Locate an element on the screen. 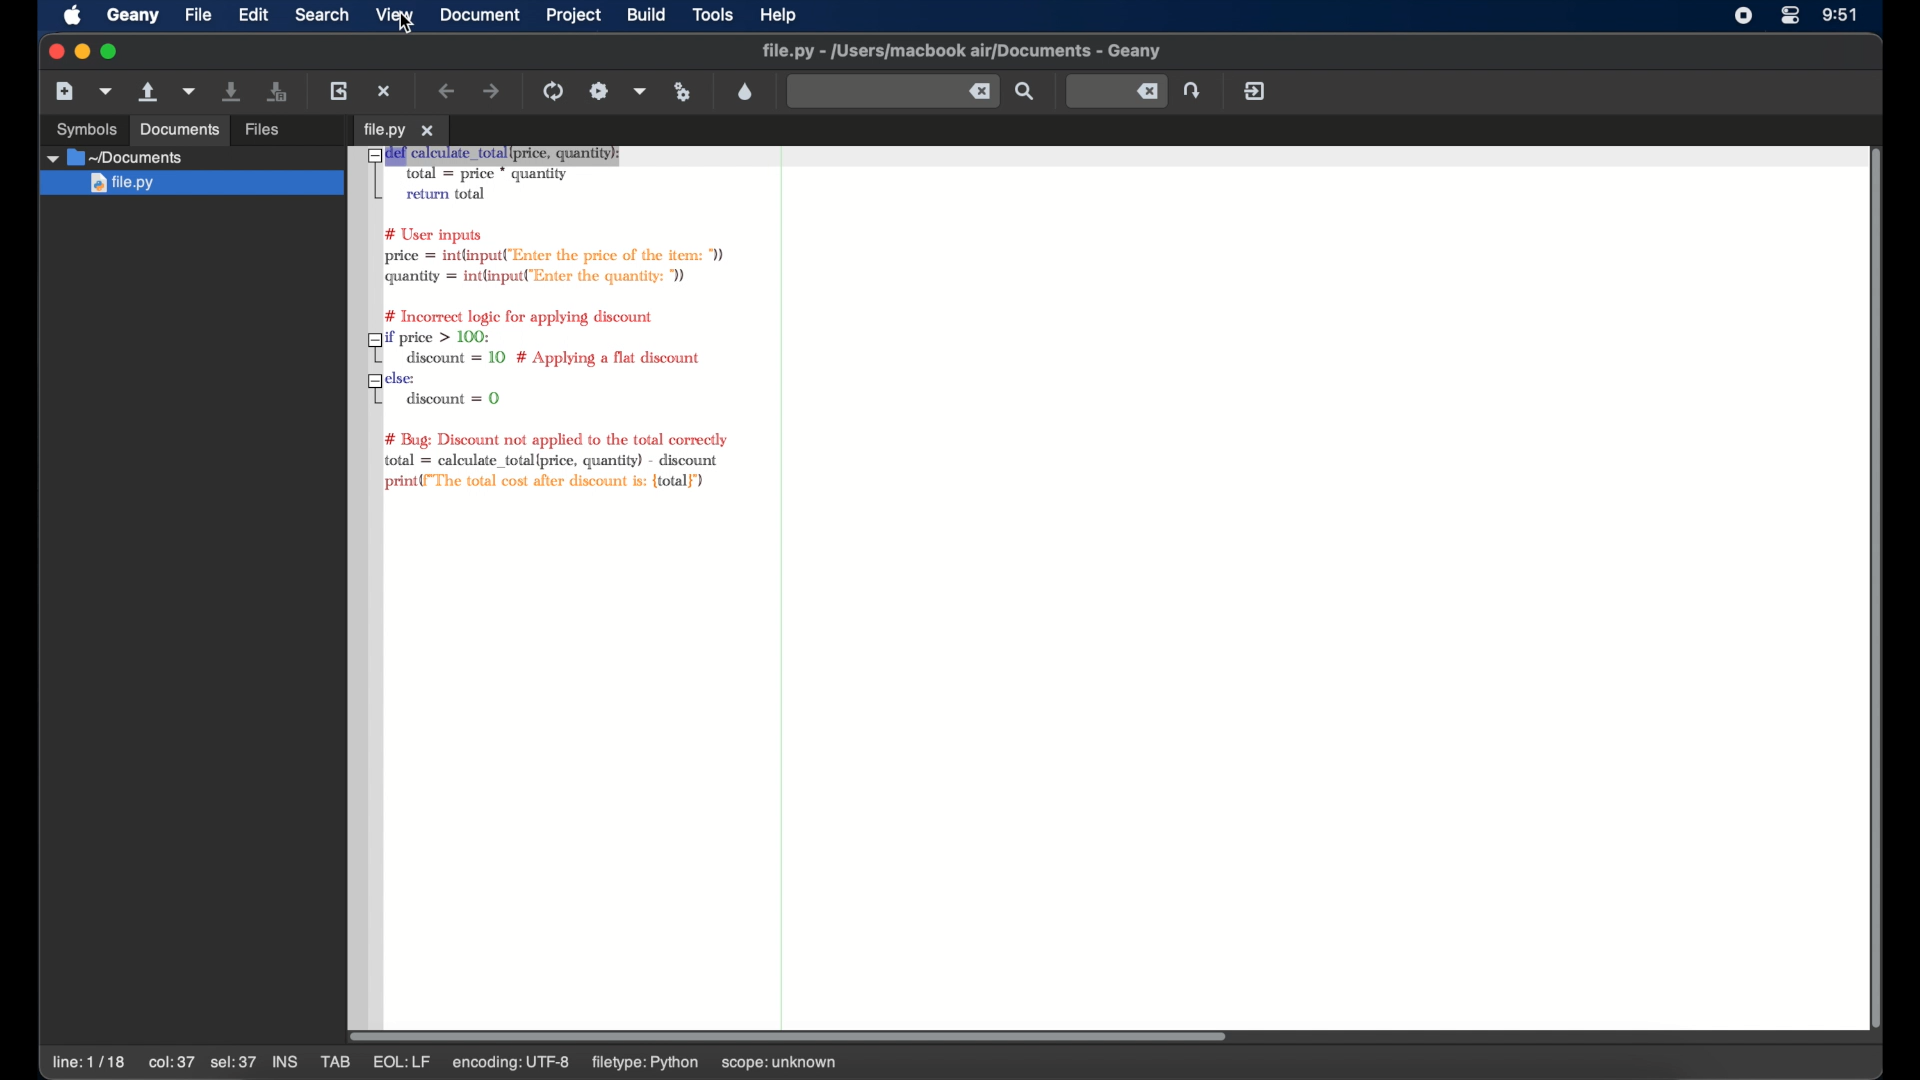 The height and width of the screenshot is (1080, 1920). minimize is located at coordinates (83, 52).